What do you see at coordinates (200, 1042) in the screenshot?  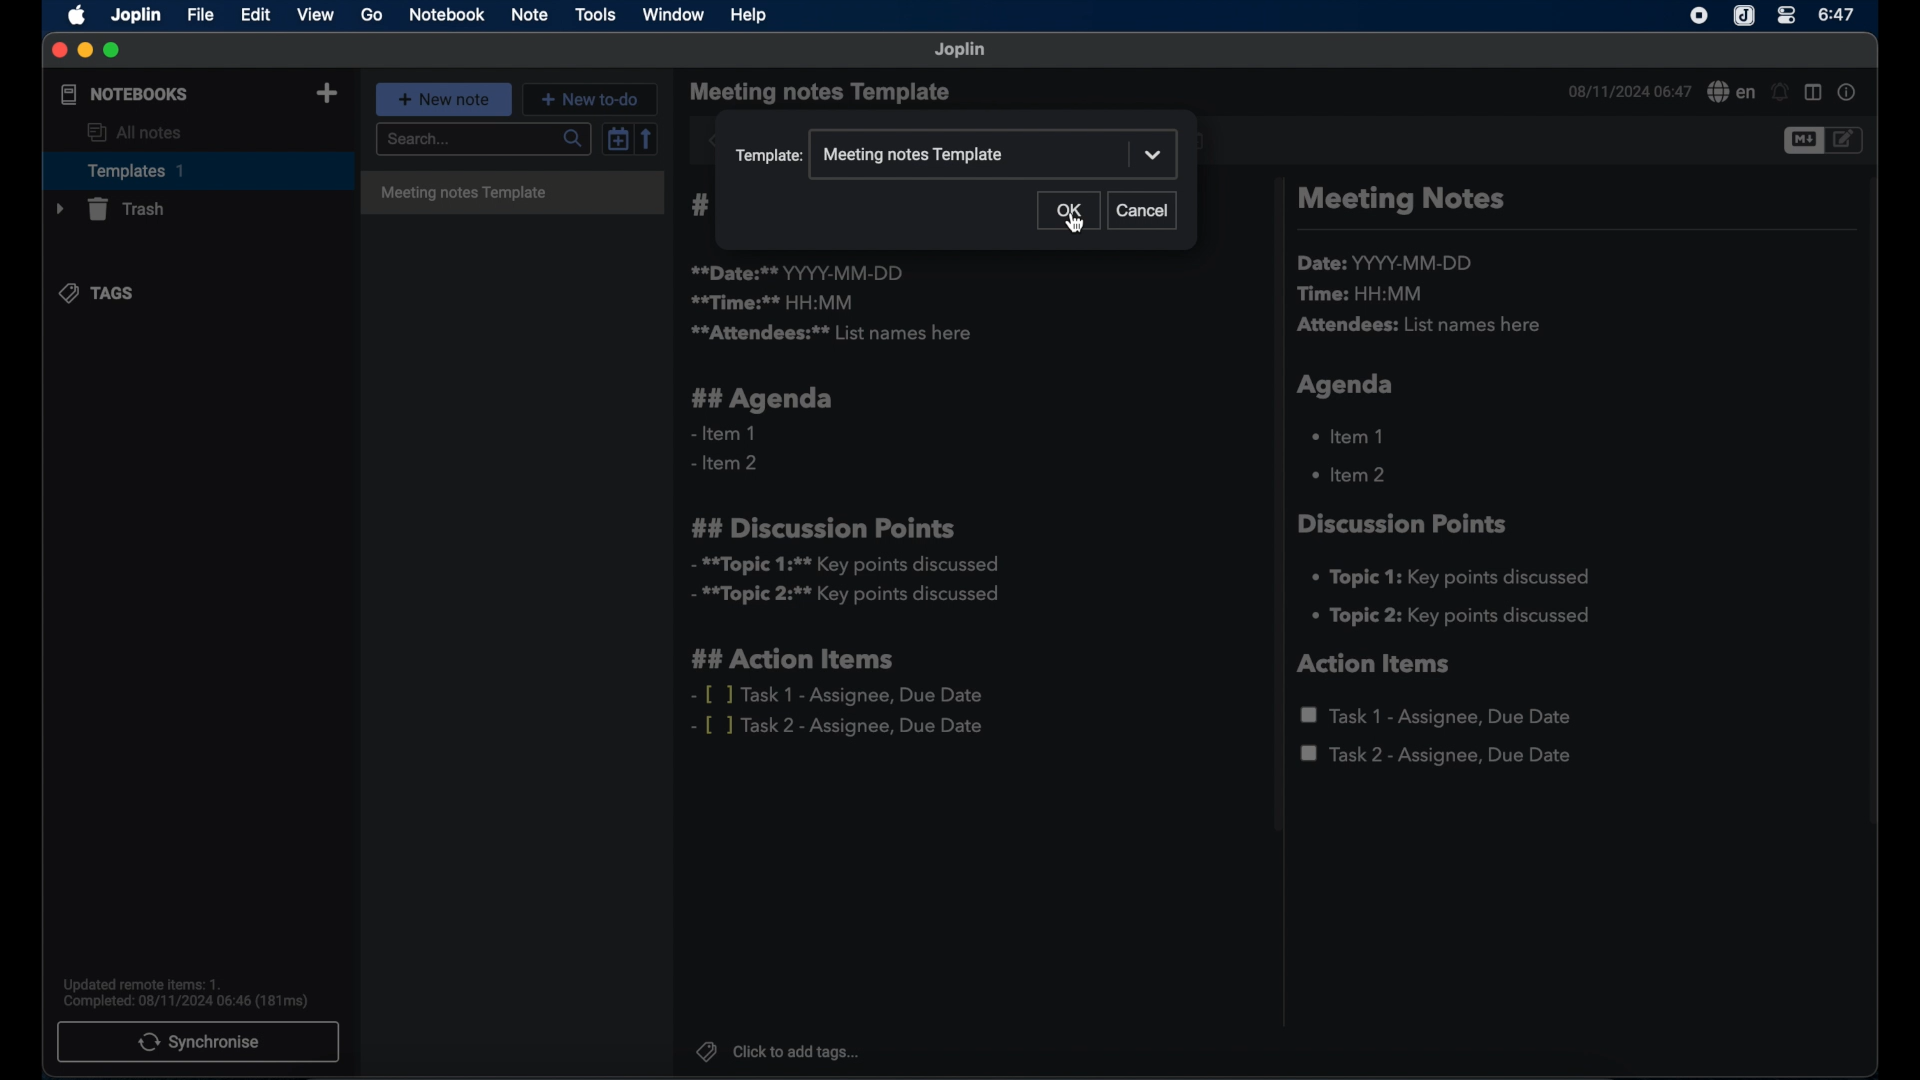 I see `synchronise` at bounding box center [200, 1042].